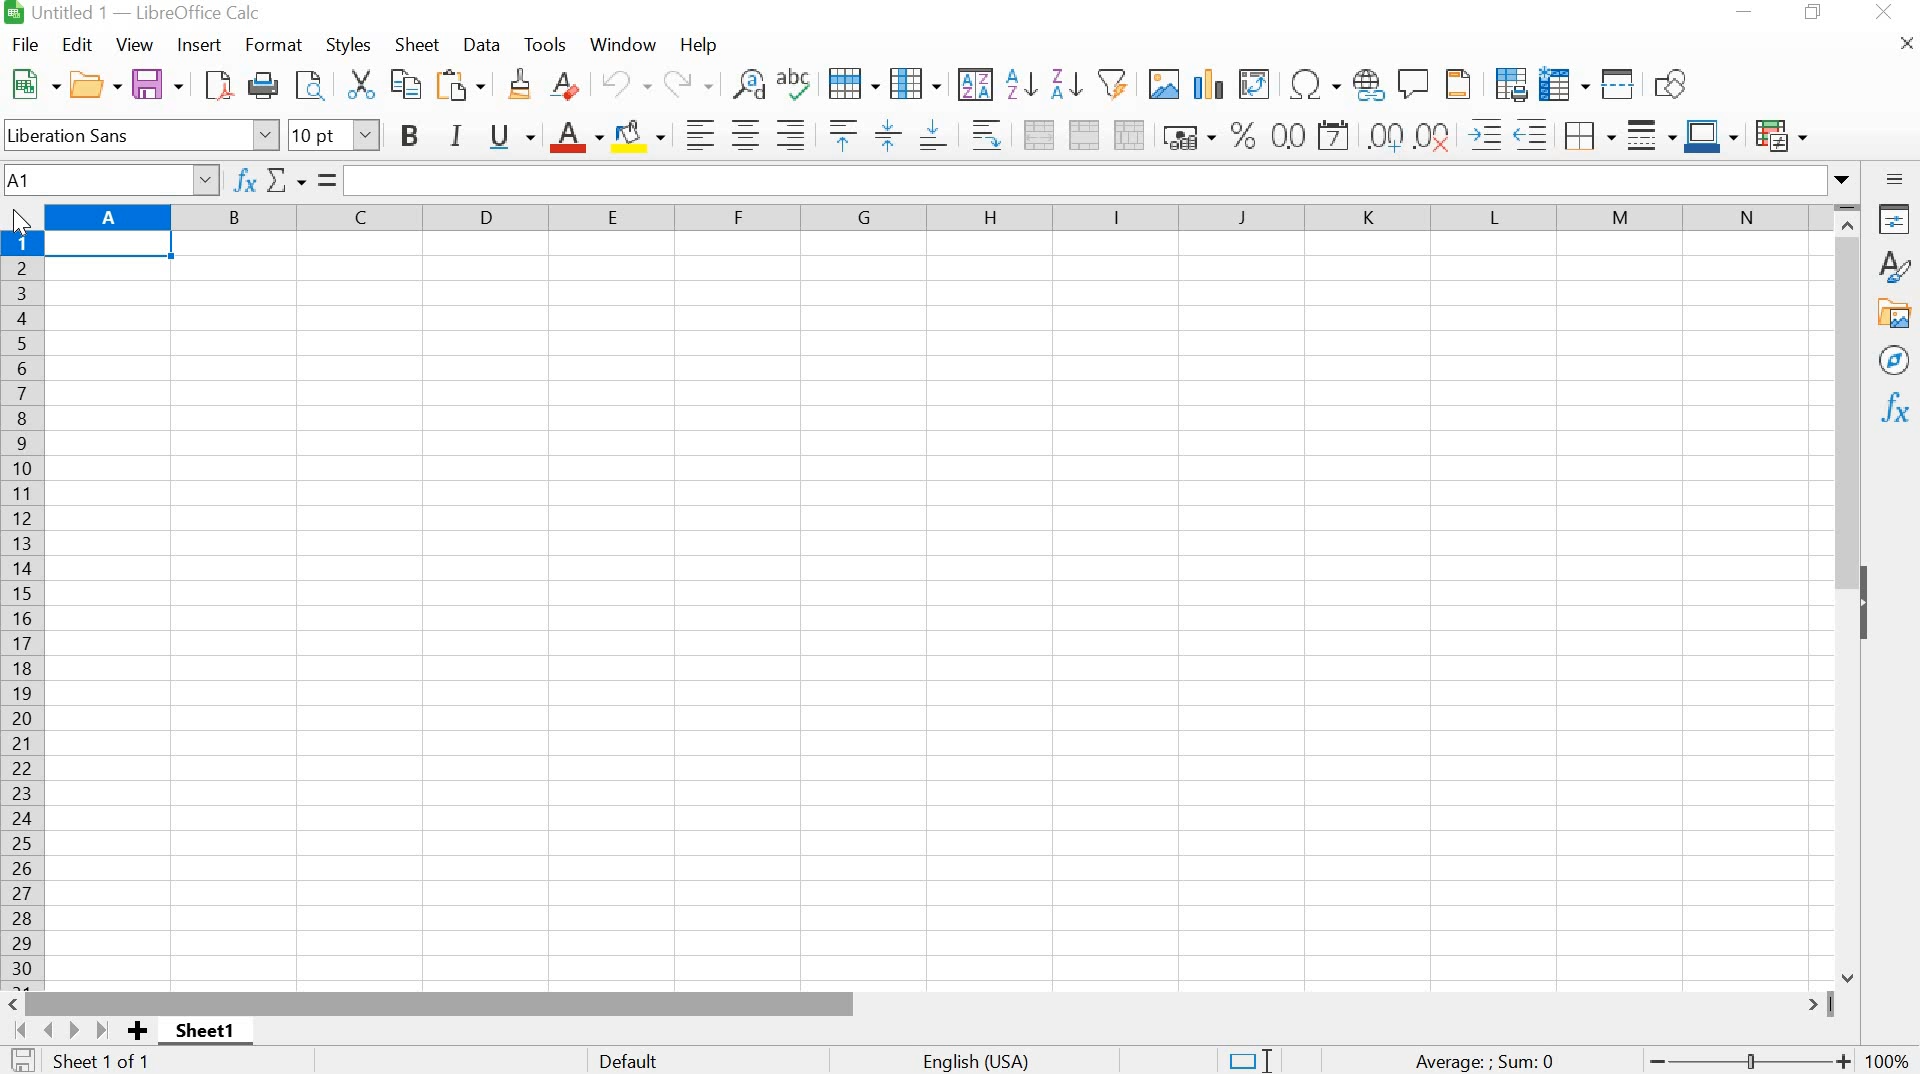 The width and height of the screenshot is (1920, 1074). What do you see at coordinates (199, 44) in the screenshot?
I see `INSERT` at bounding box center [199, 44].